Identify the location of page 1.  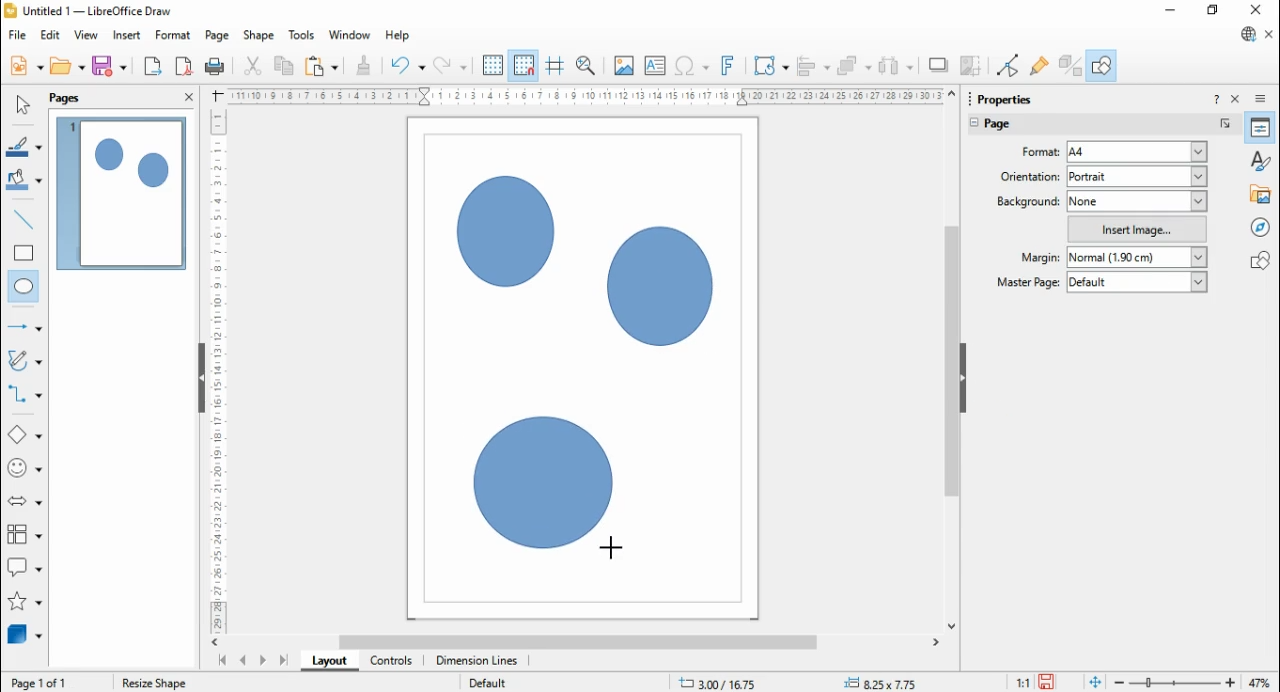
(123, 193).